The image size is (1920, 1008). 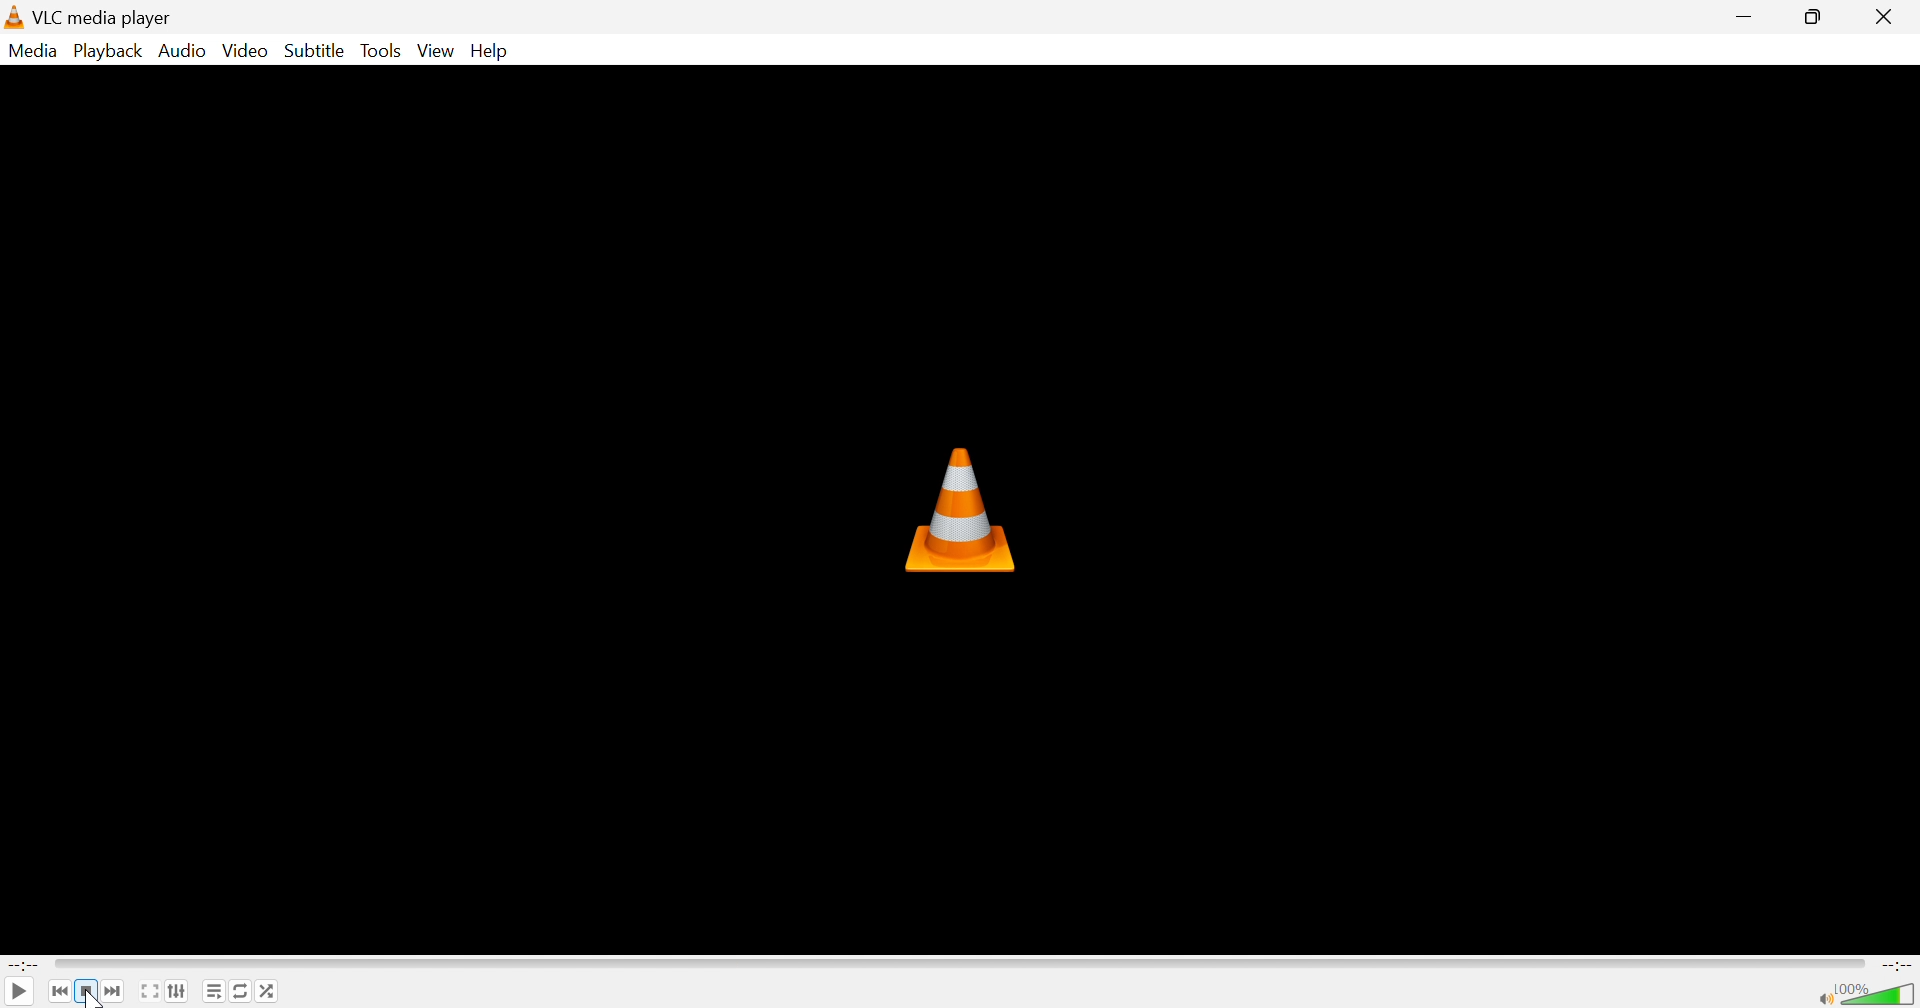 I want to click on Toggle playlist, so click(x=215, y=991).